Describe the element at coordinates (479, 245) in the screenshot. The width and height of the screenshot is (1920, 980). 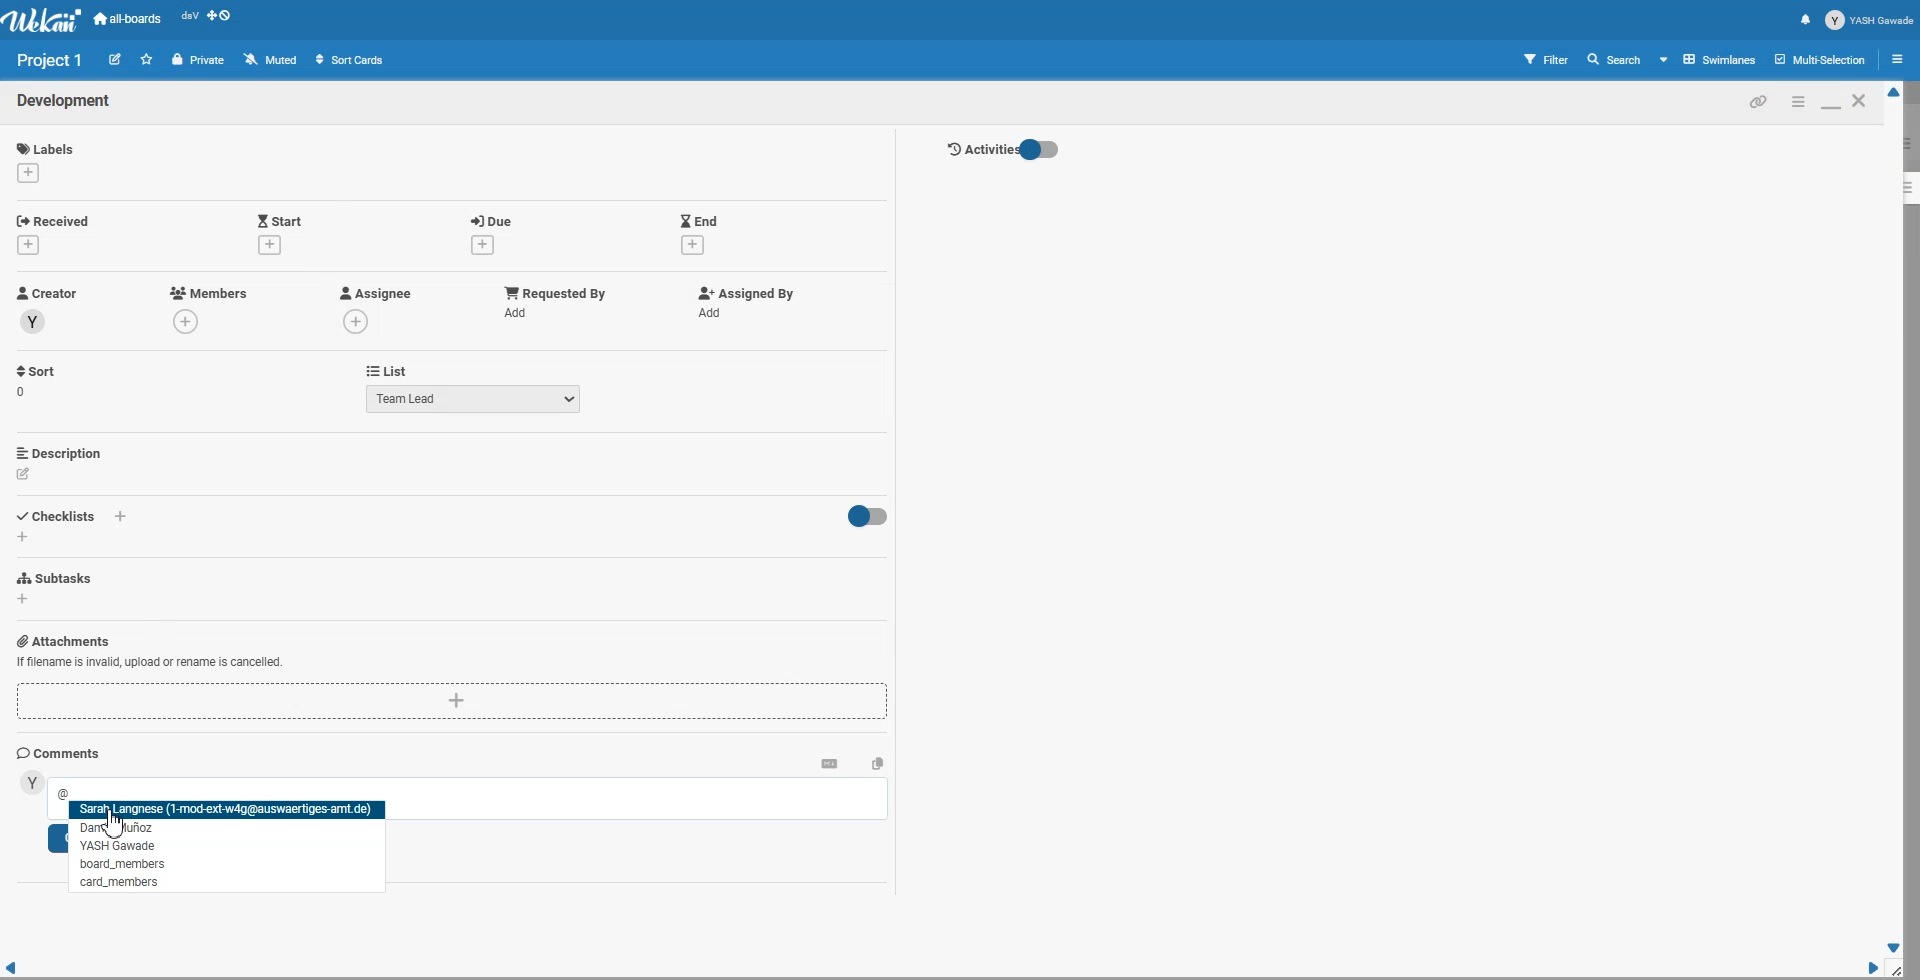
I see `add` at that location.